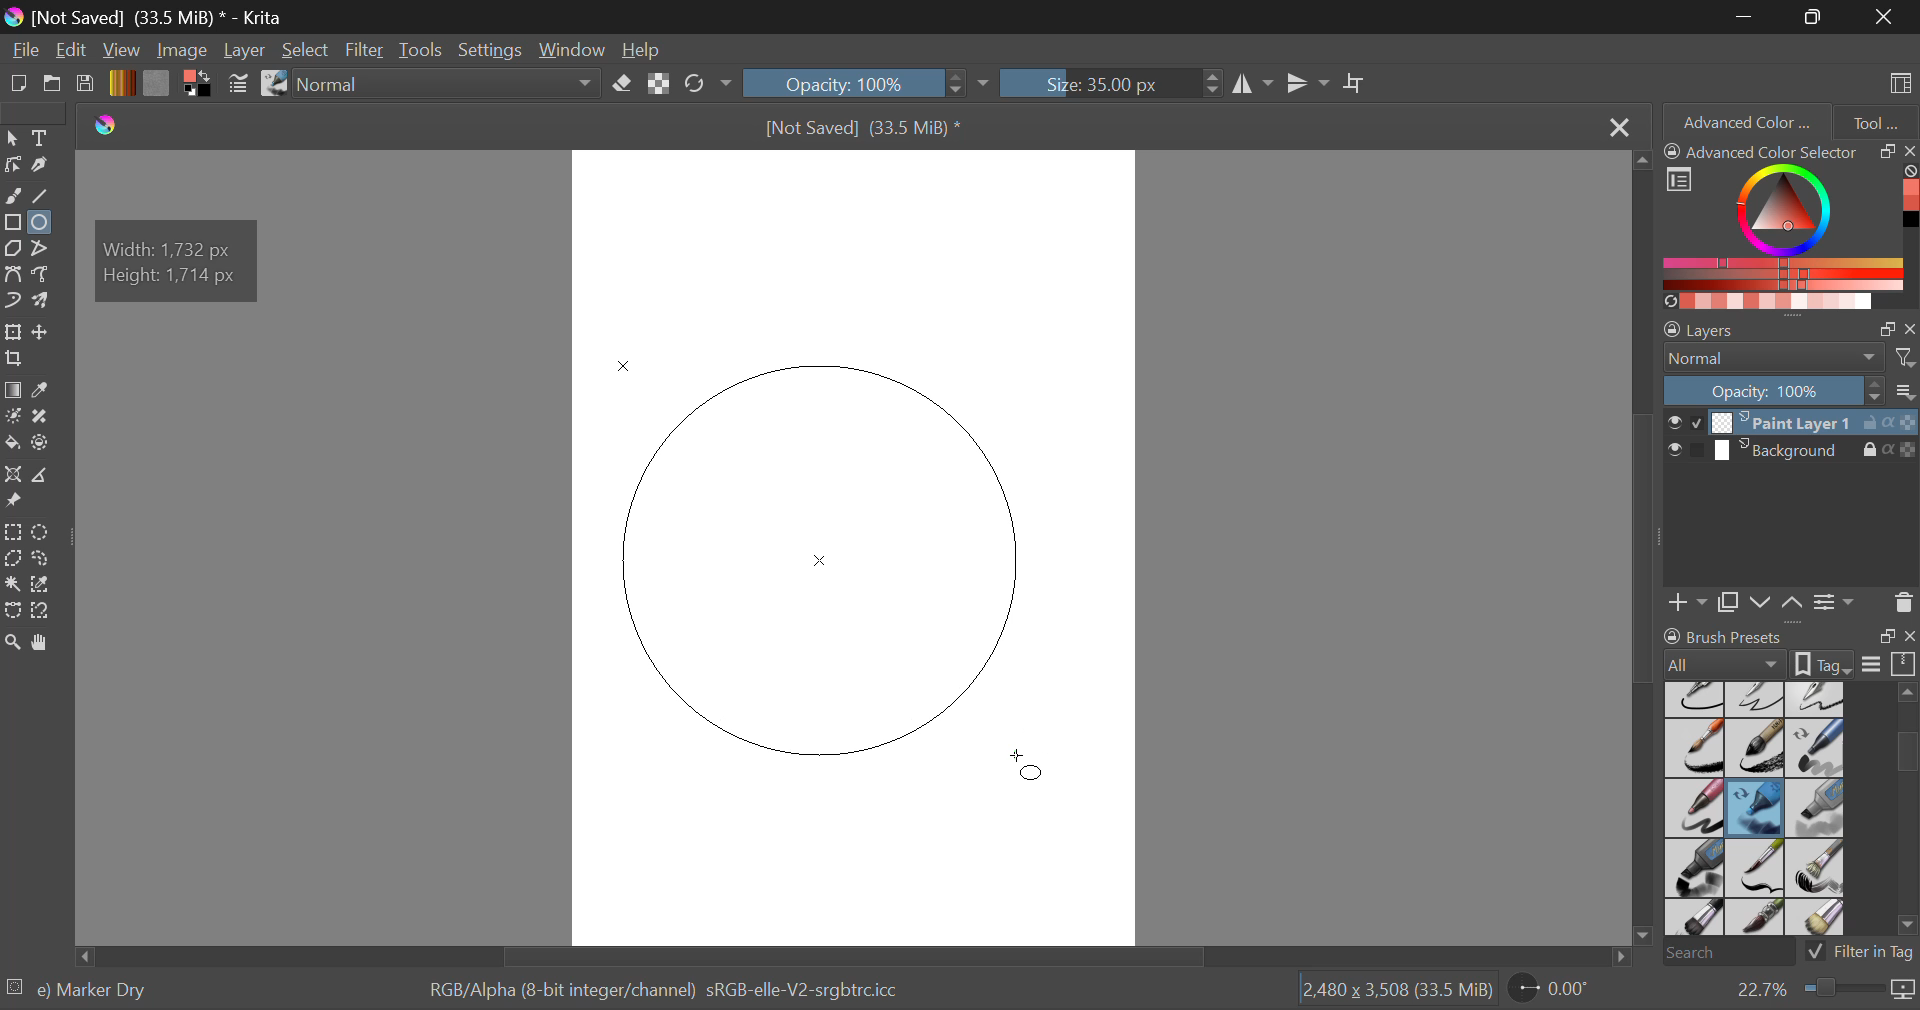 Image resolution: width=1920 pixels, height=1010 pixels. Describe the element at coordinates (26, 52) in the screenshot. I see `File` at that location.